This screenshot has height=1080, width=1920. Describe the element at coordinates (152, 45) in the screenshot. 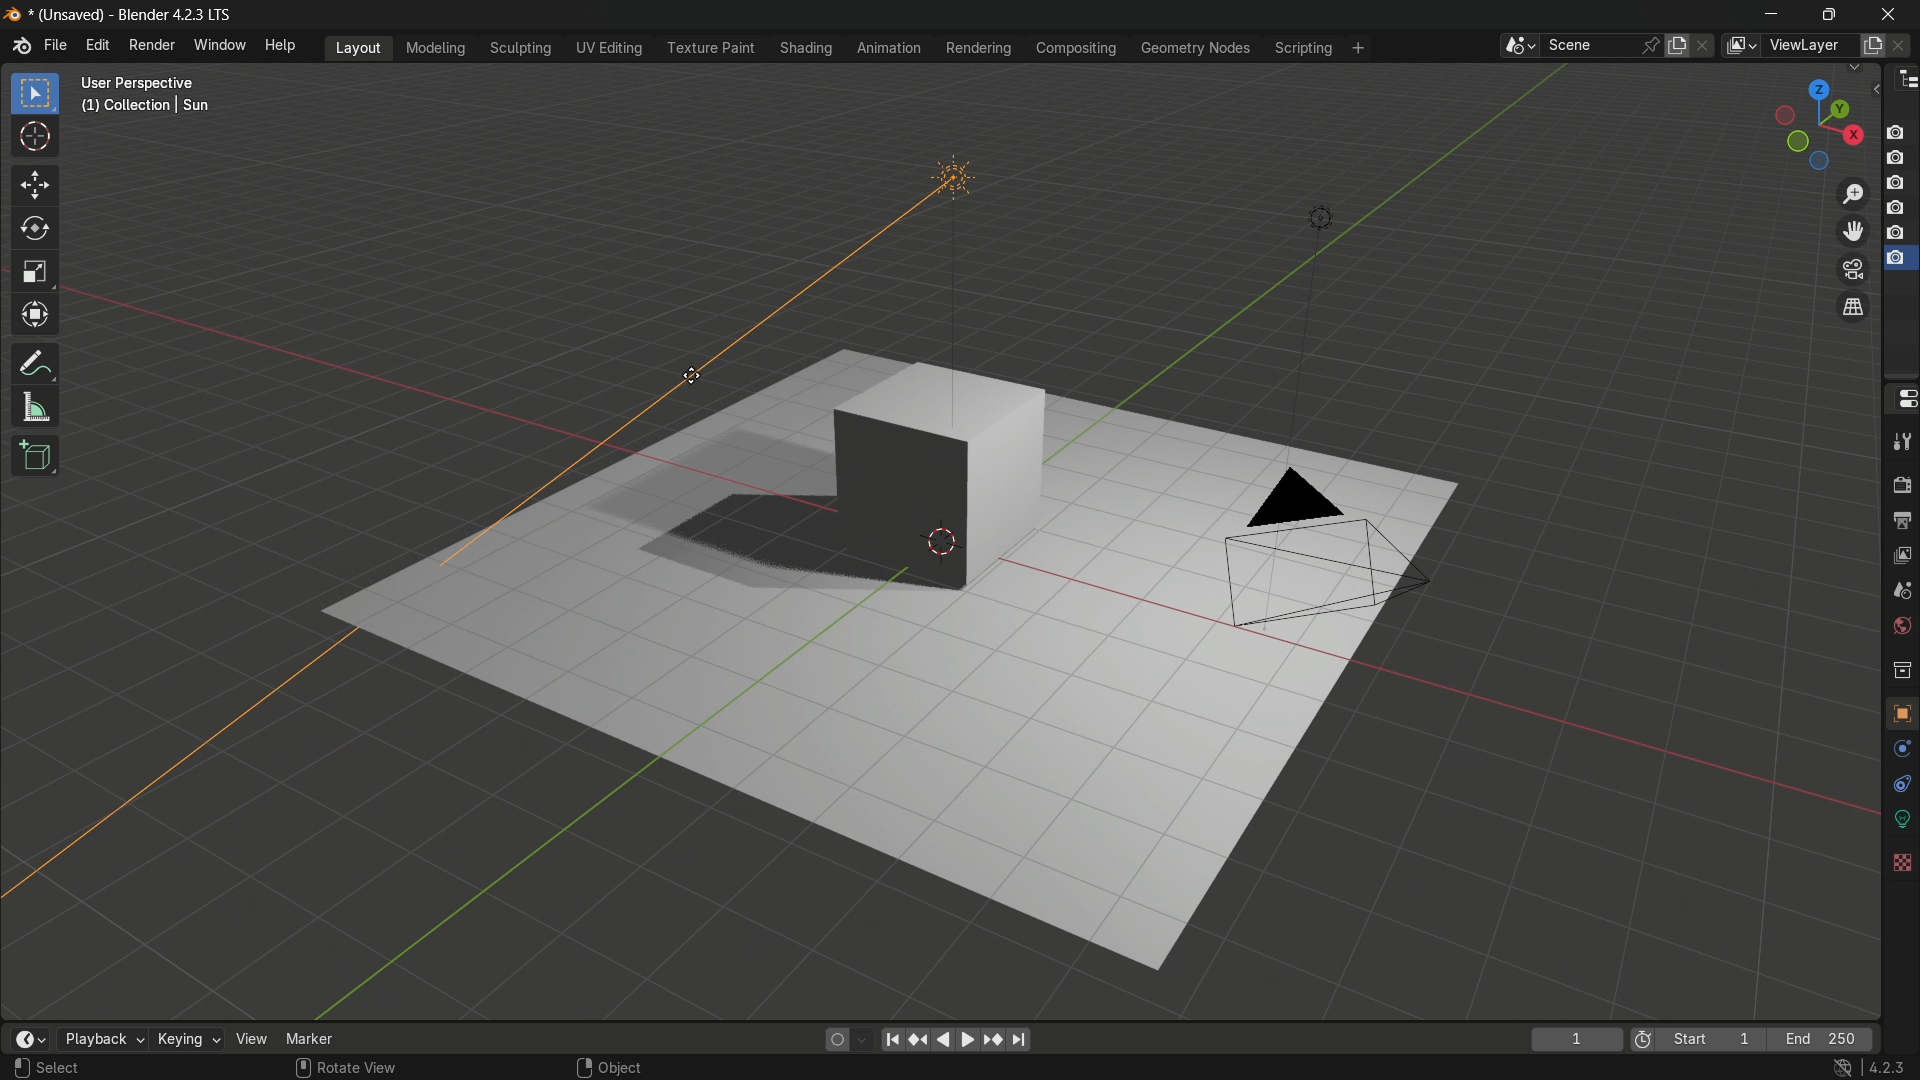

I see `render` at that location.